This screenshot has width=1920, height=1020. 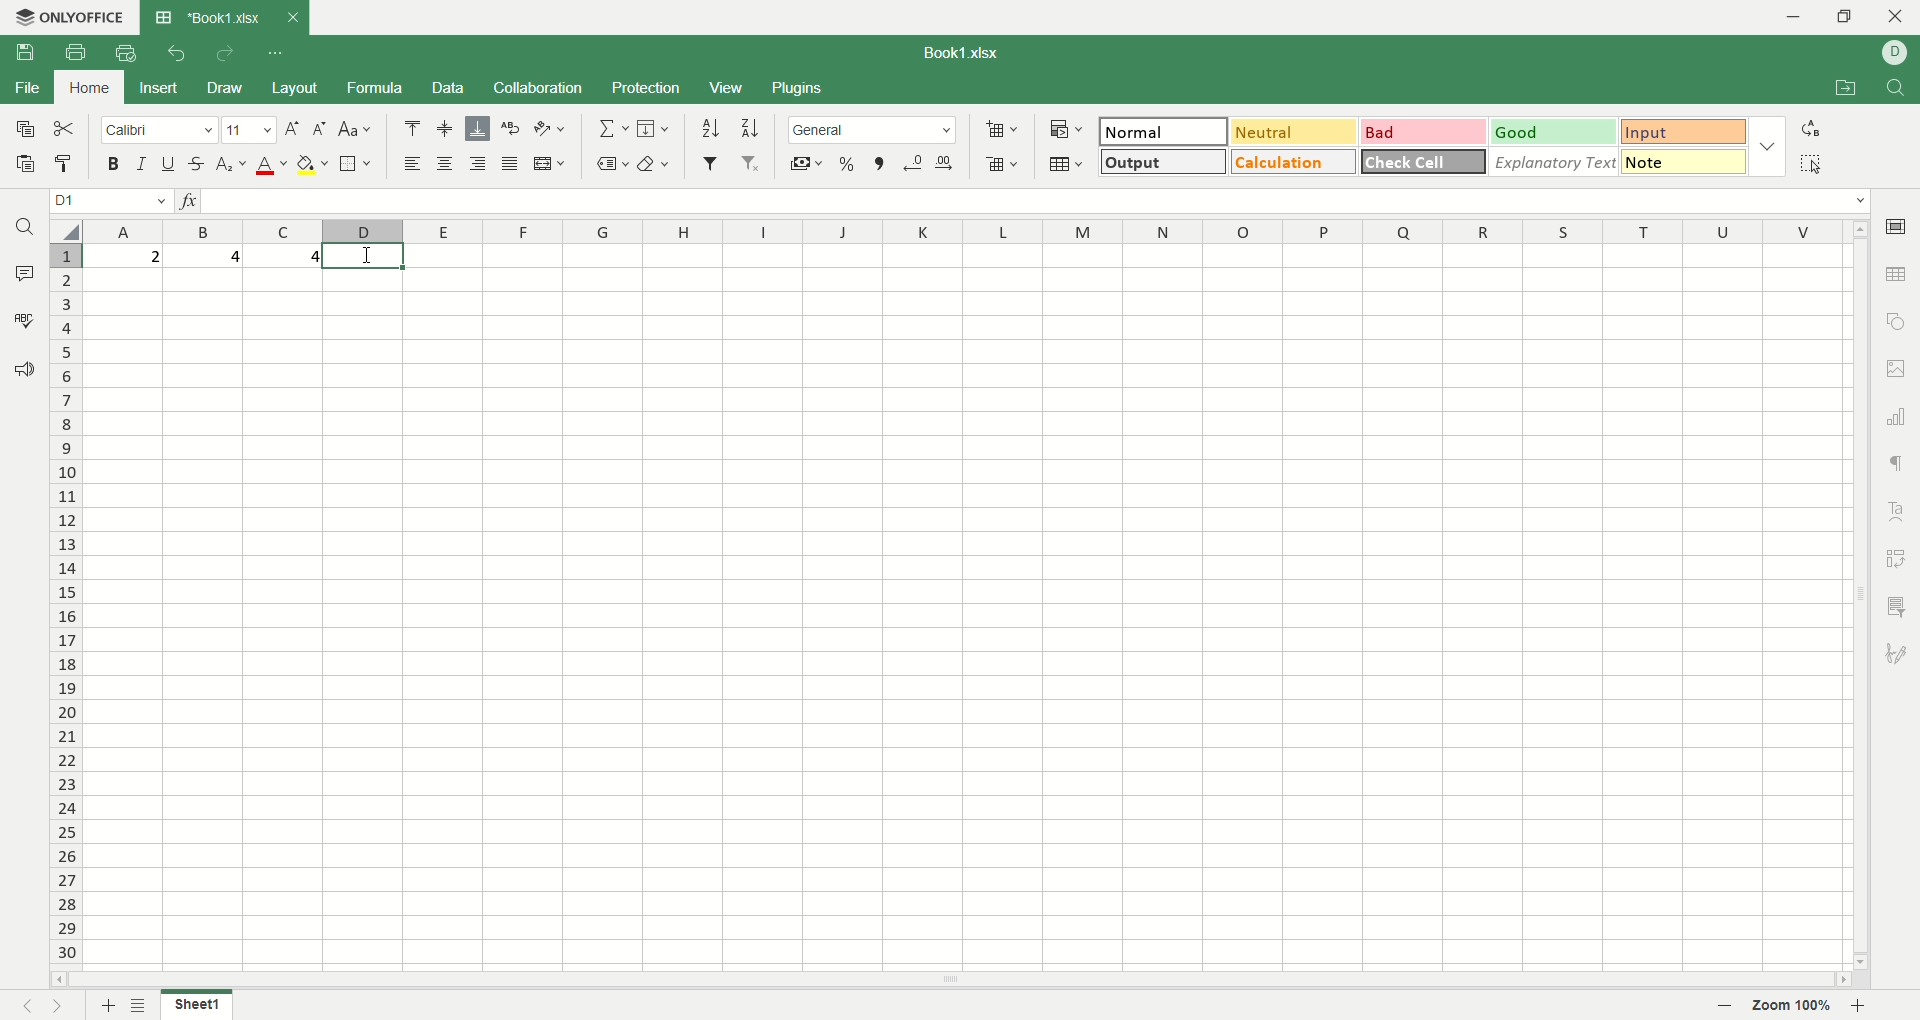 I want to click on cut, so click(x=67, y=127).